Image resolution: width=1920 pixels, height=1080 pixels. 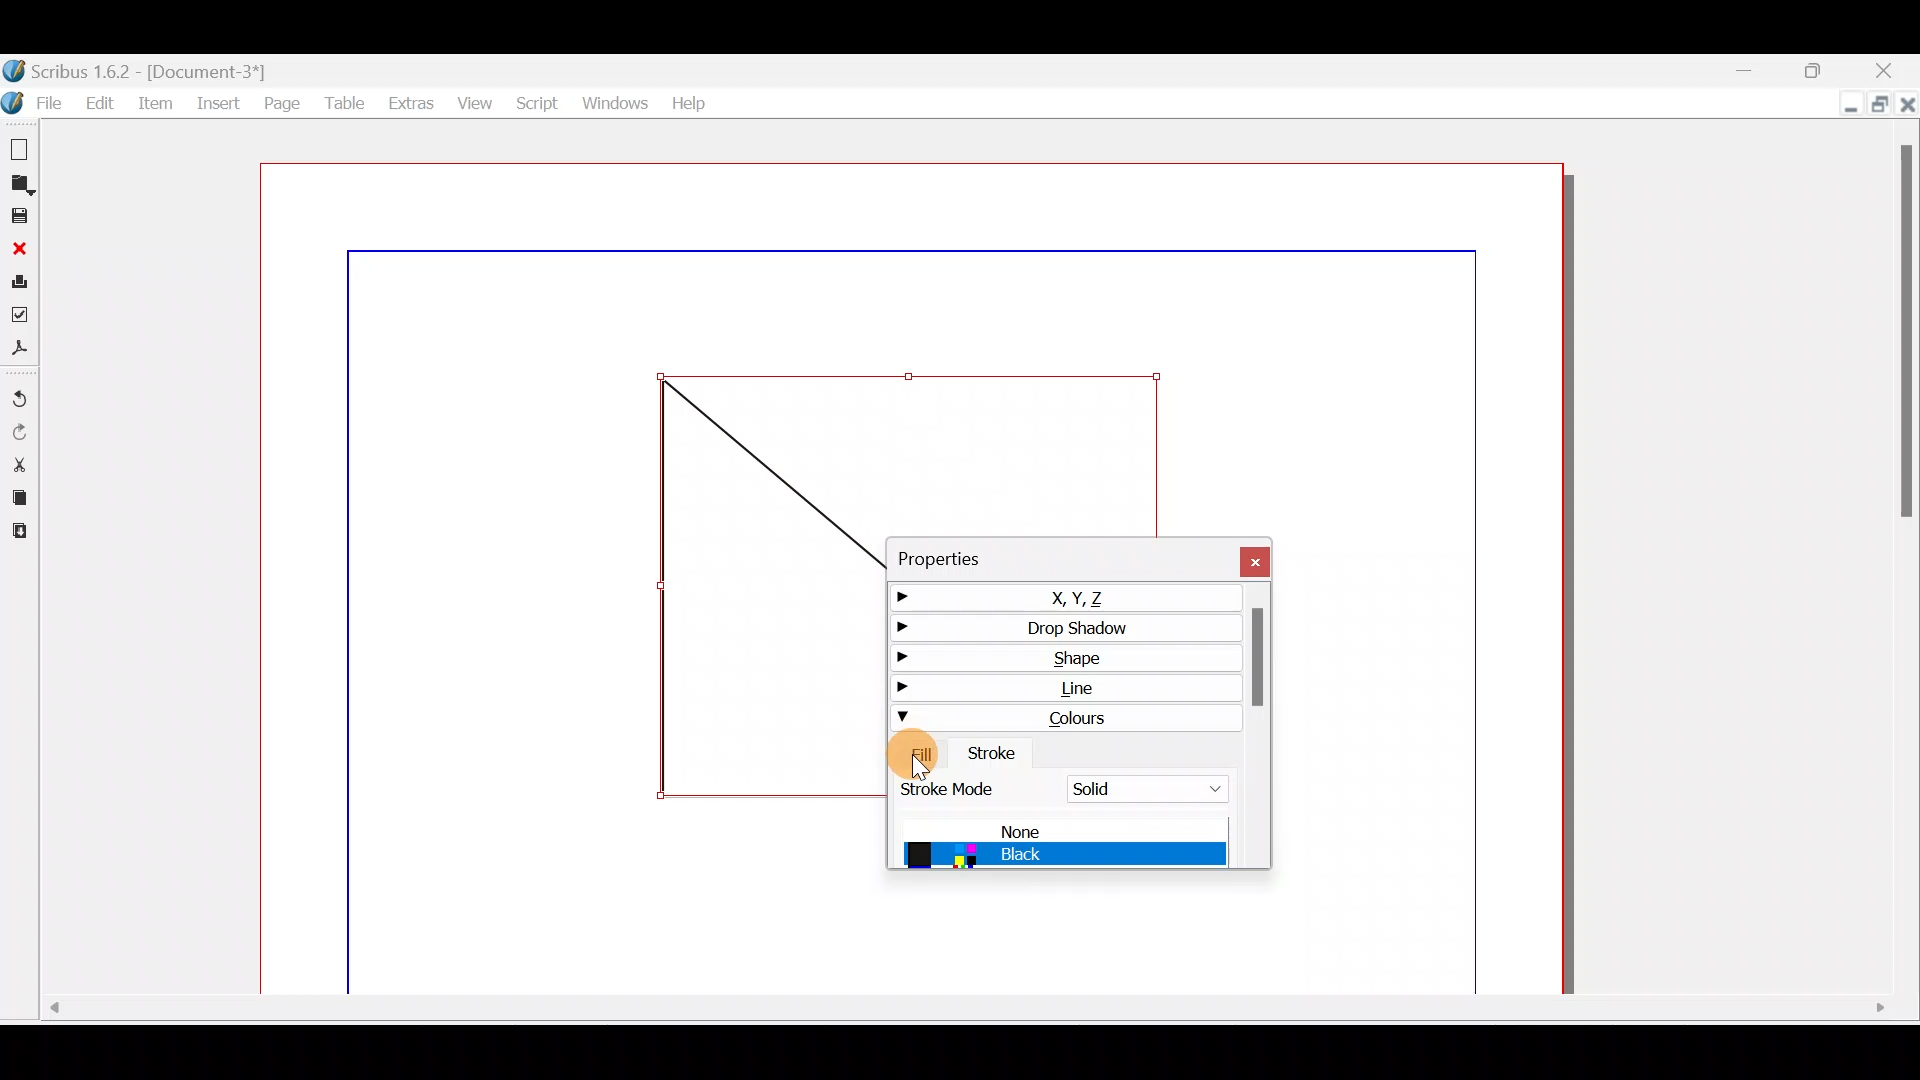 I want to click on Minimise, so click(x=1840, y=107).